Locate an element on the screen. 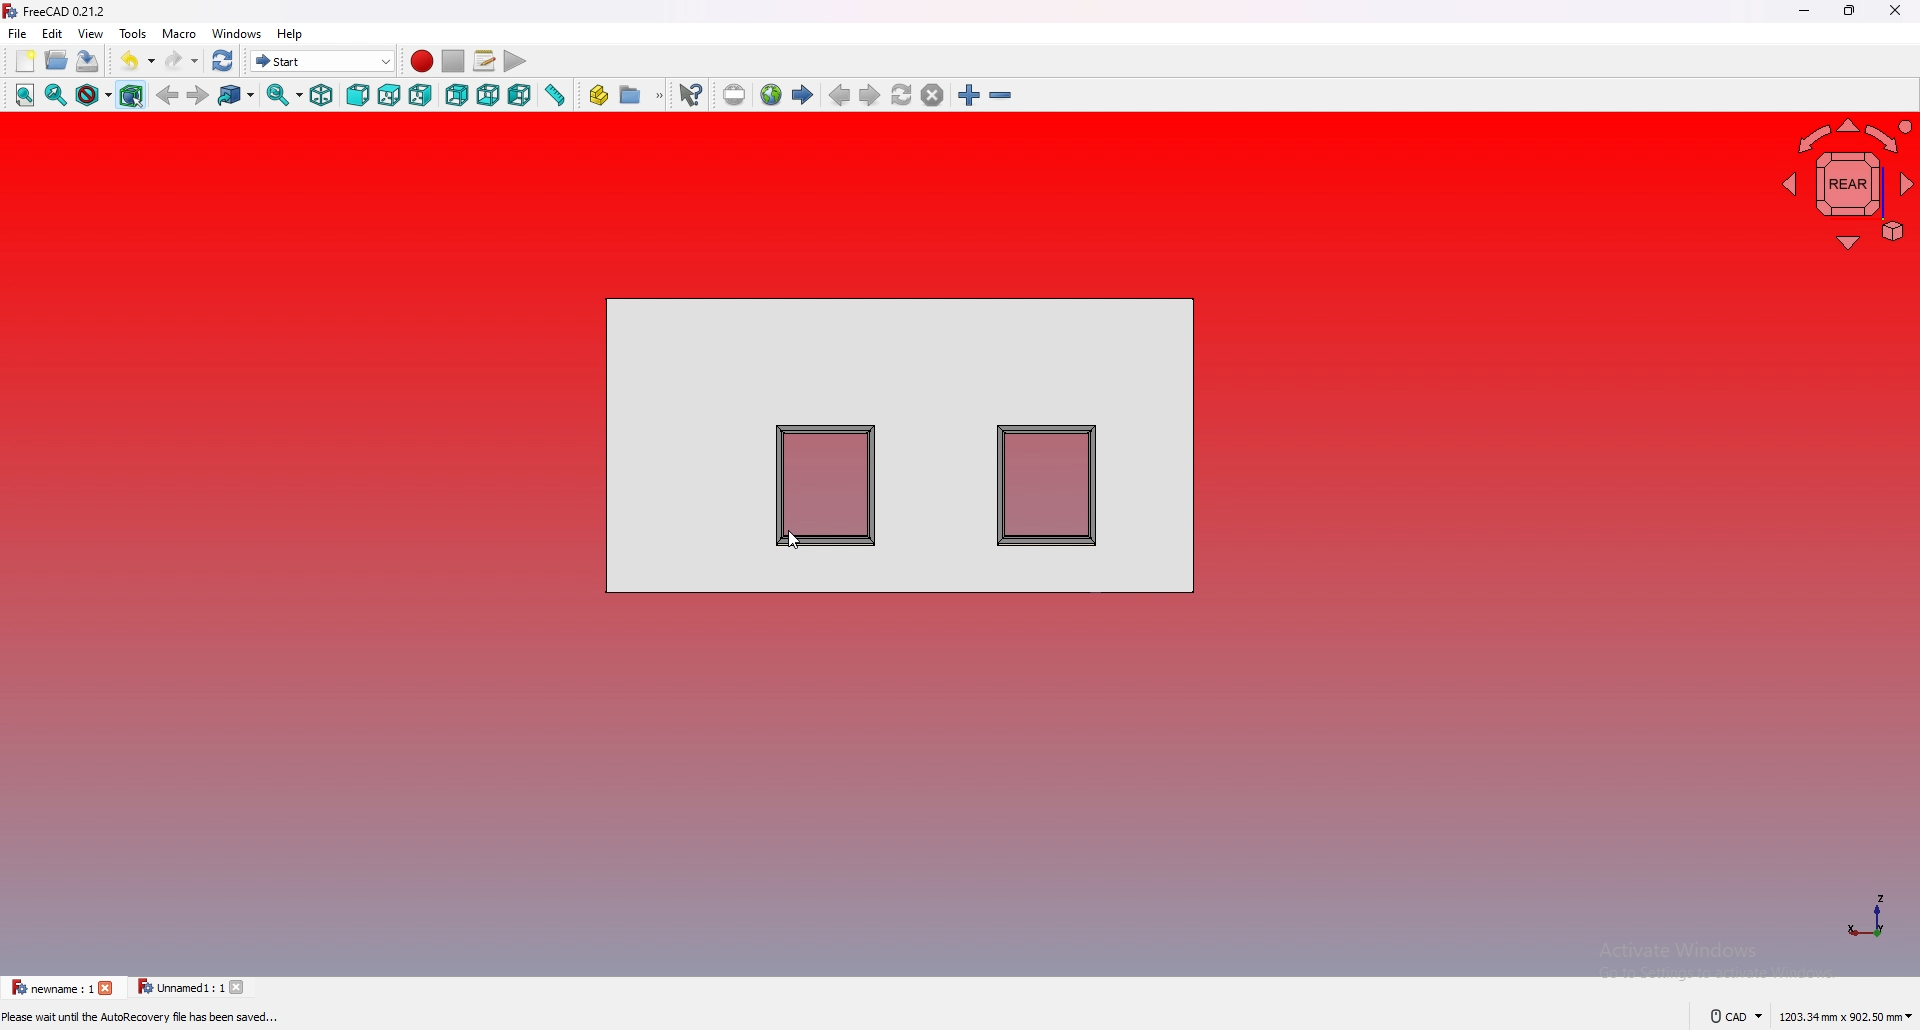 The height and width of the screenshot is (1030, 1920). minimize is located at coordinates (1806, 10).